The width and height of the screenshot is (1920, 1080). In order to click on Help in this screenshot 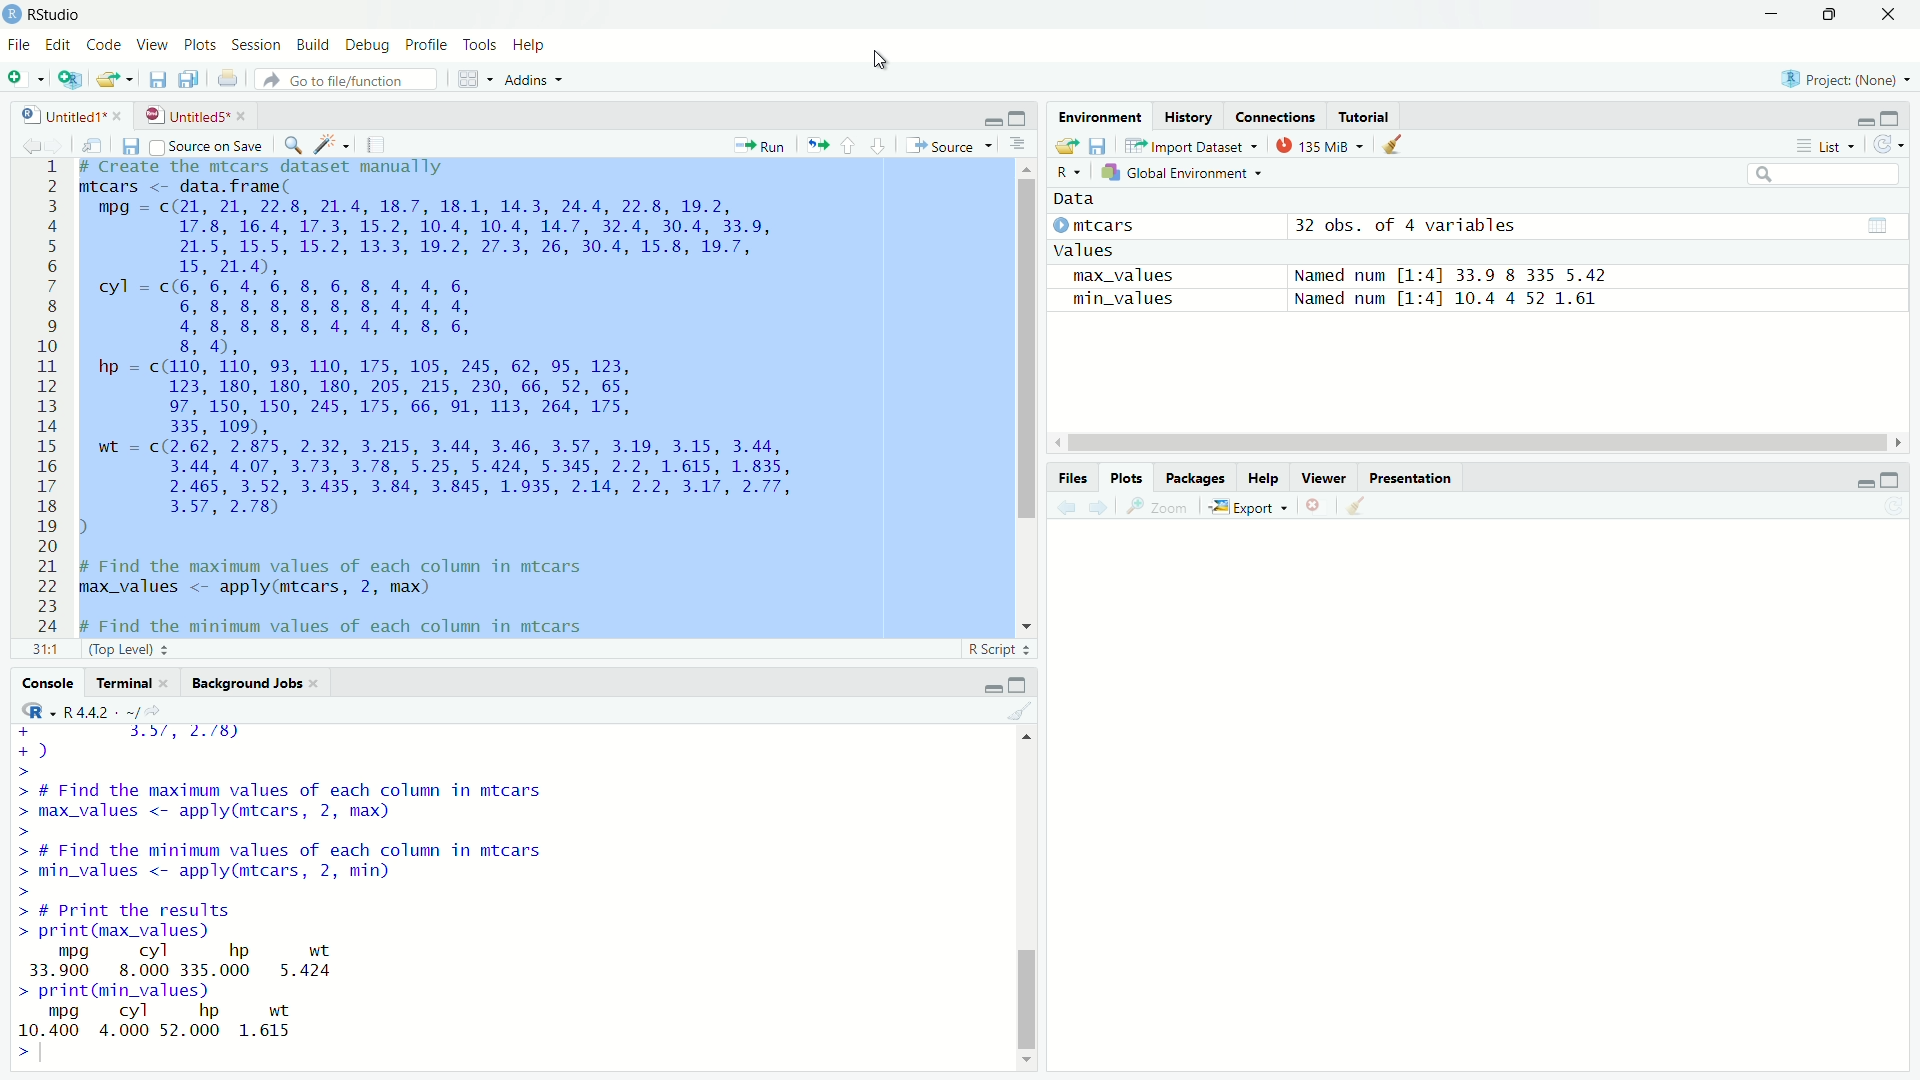, I will do `click(536, 43)`.